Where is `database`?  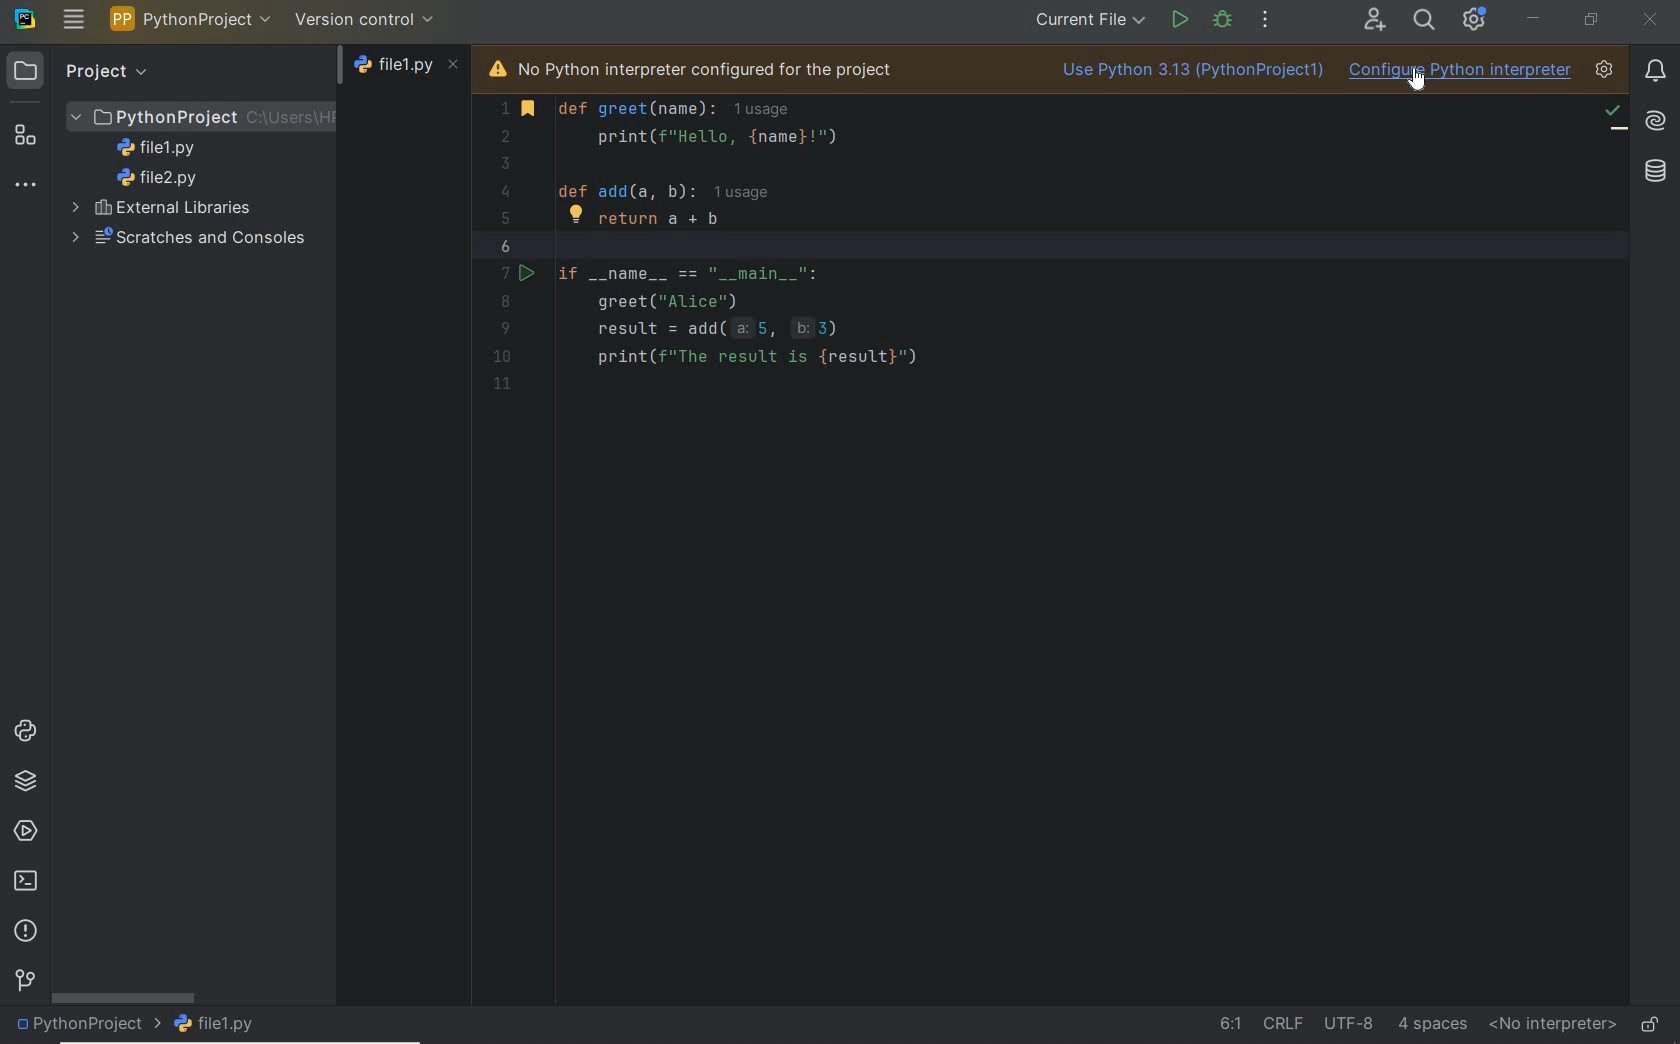
database is located at coordinates (1656, 172).